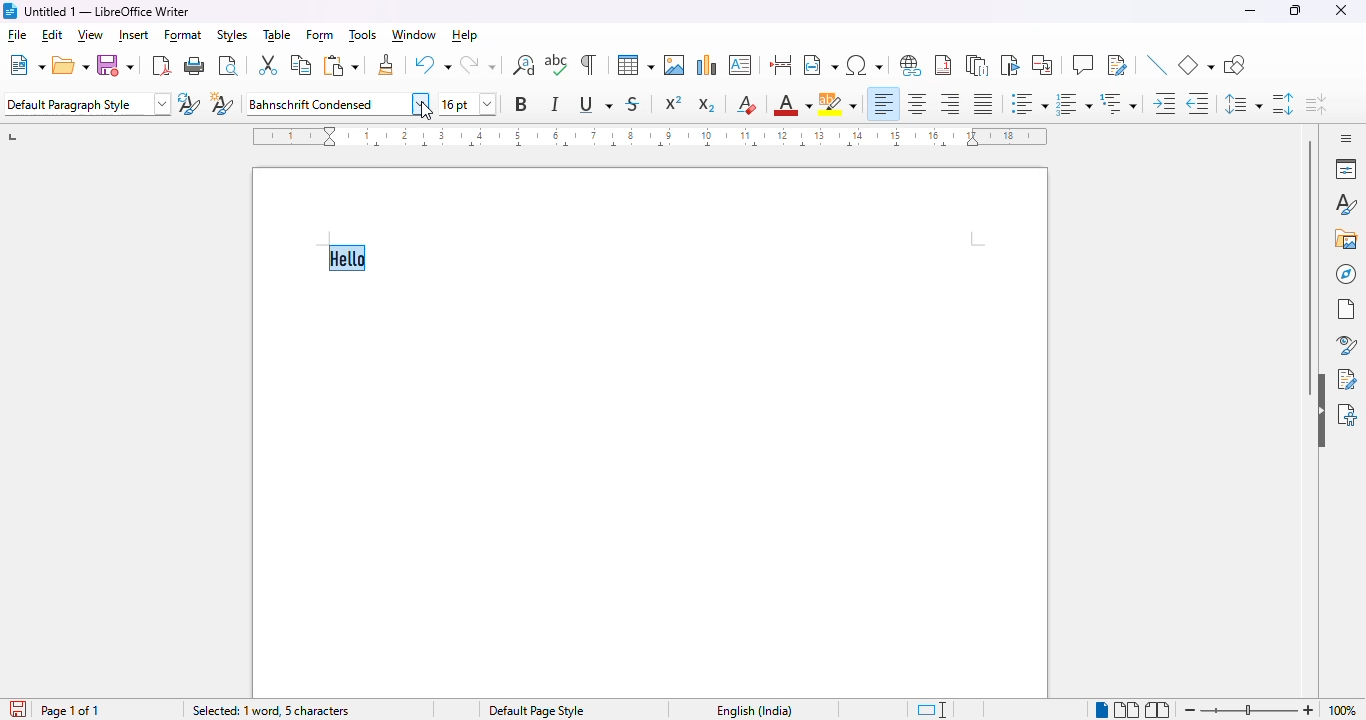  What do you see at coordinates (978, 64) in the screenshot?
I see `insert endnote` at bounding box center [978, 64].